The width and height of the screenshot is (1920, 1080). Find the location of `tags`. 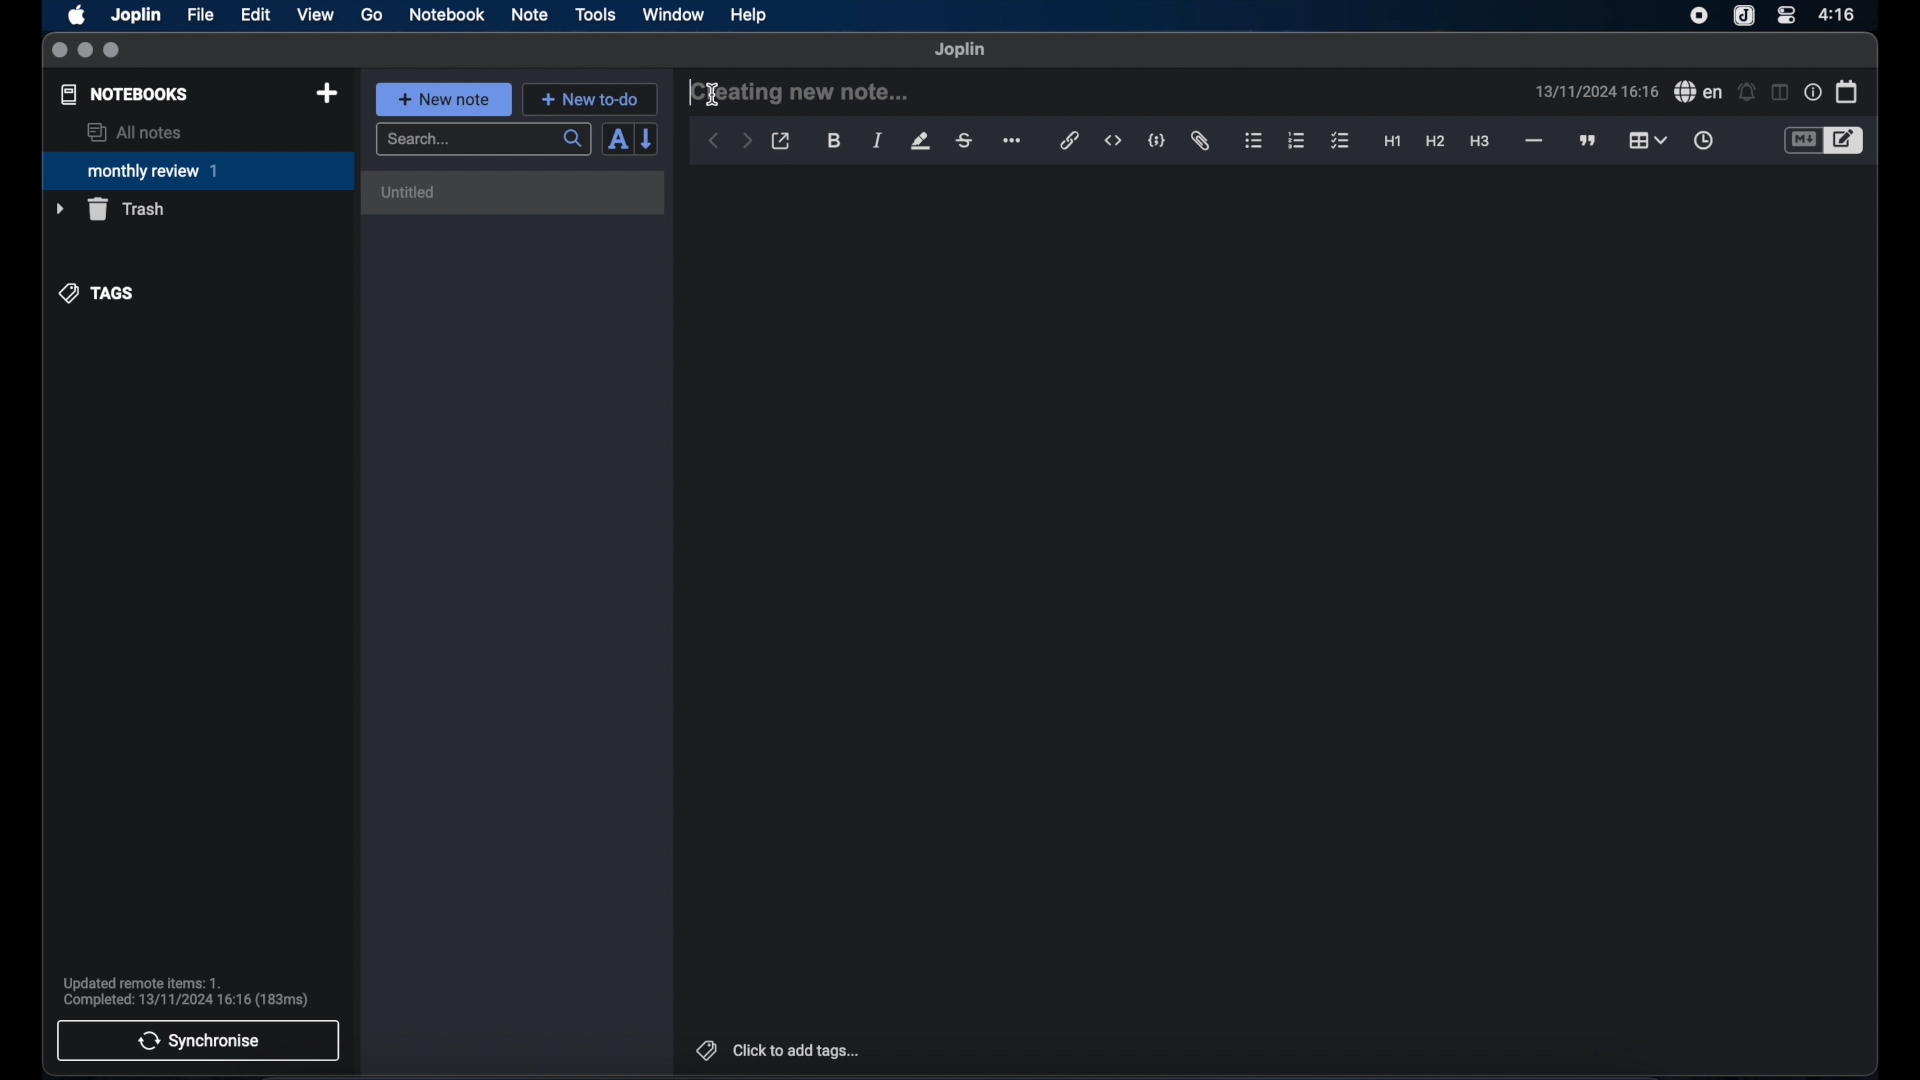

tags is located at coordinates (98, 293).